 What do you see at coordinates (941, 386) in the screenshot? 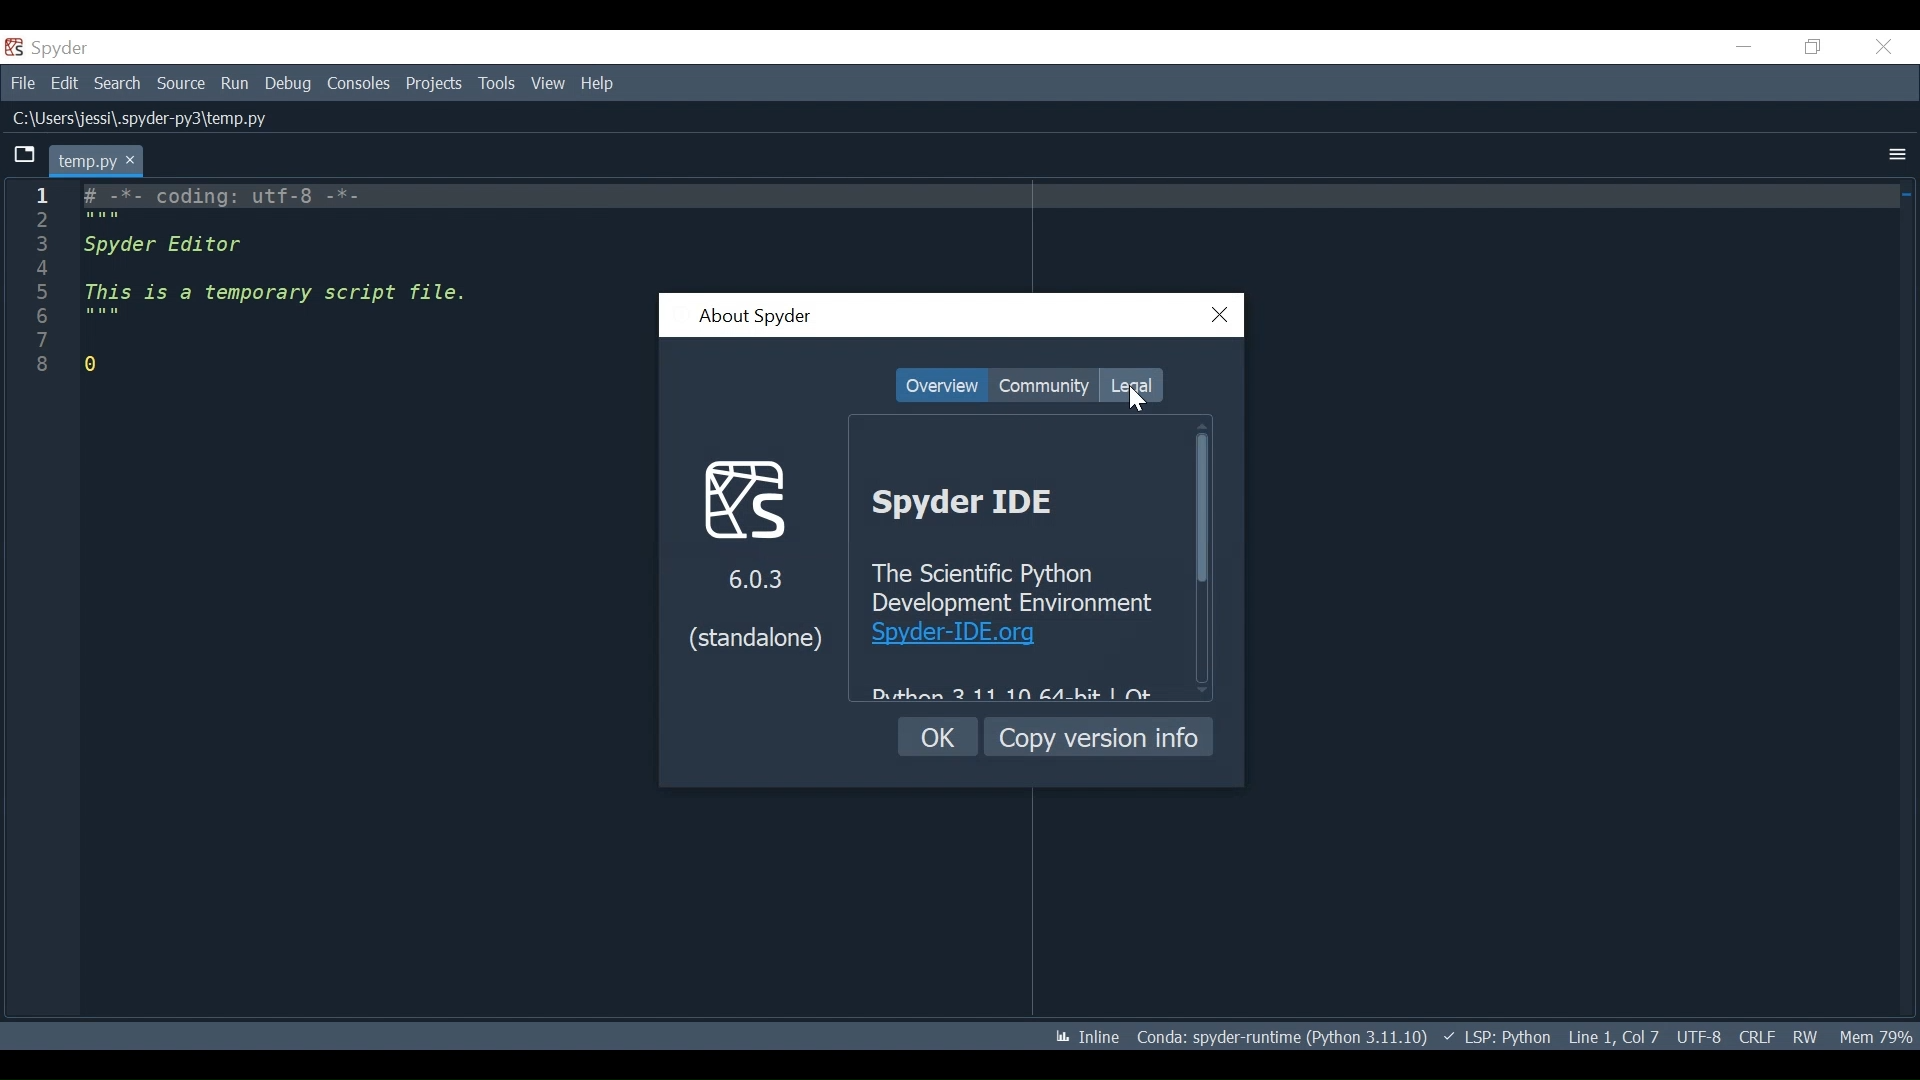
I see `Overview` at bounding box center [941, 386].